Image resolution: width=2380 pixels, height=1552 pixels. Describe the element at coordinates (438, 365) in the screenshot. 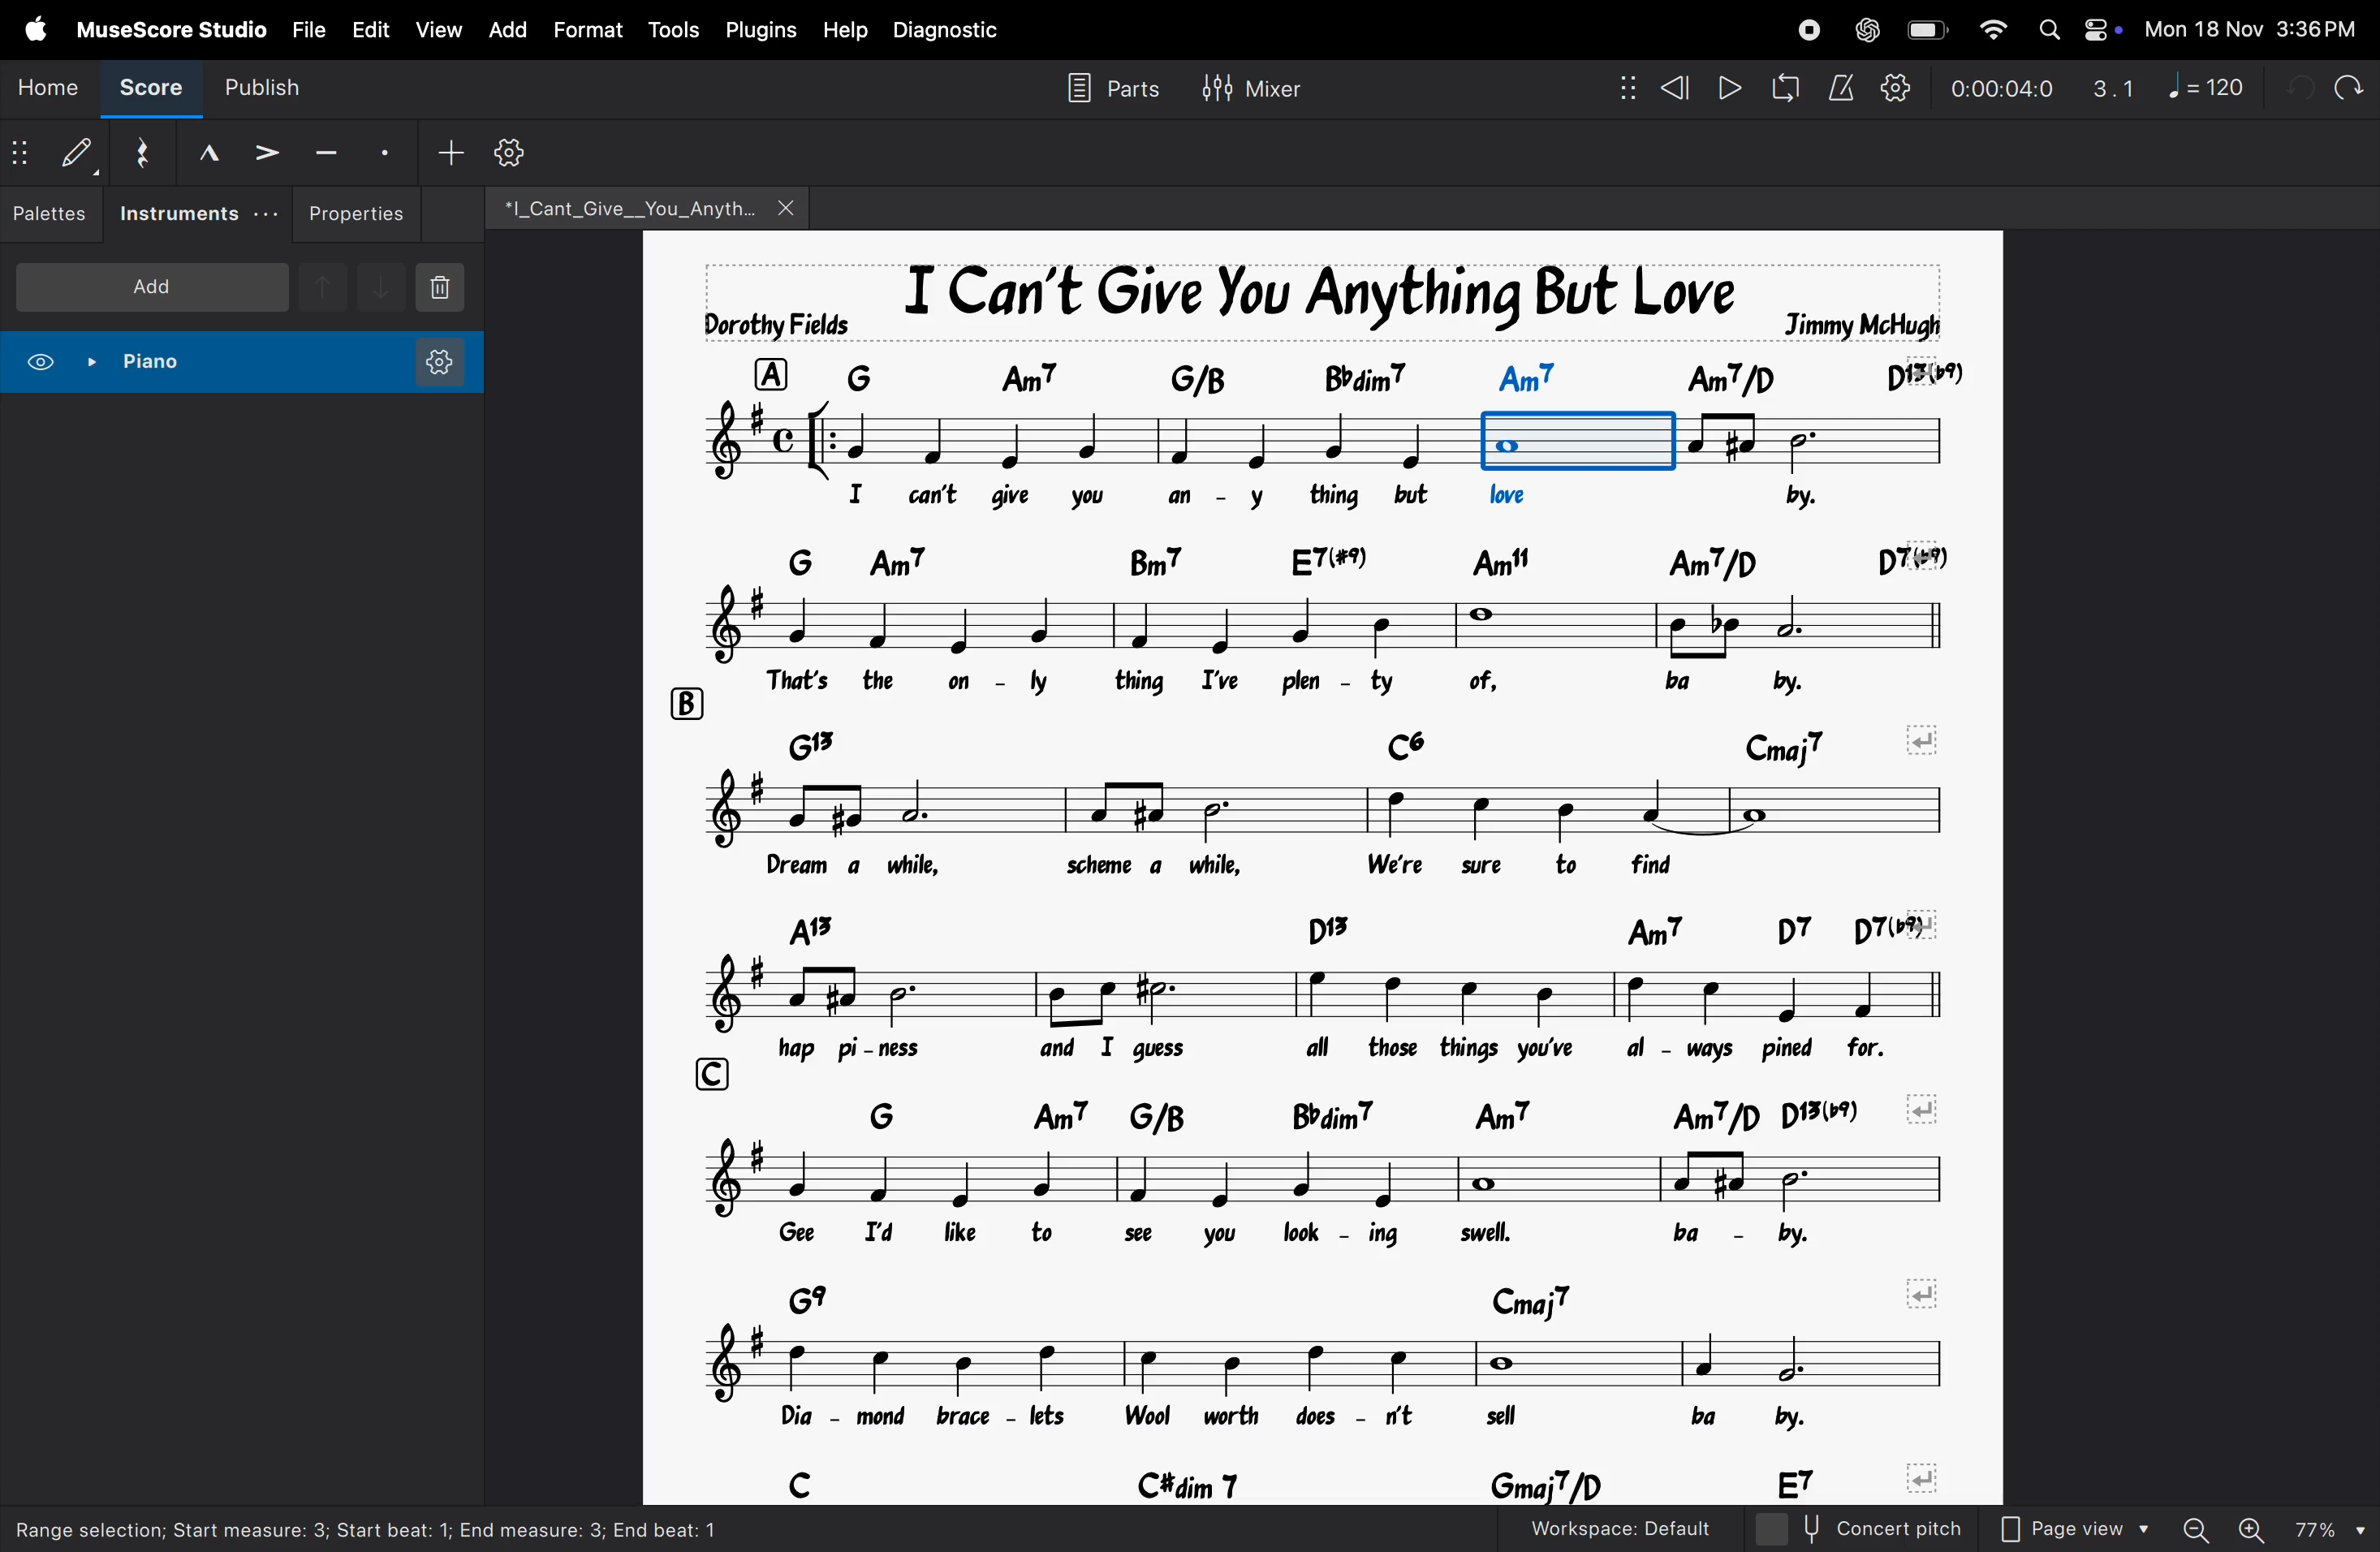

I see `instrument setting` at that location.